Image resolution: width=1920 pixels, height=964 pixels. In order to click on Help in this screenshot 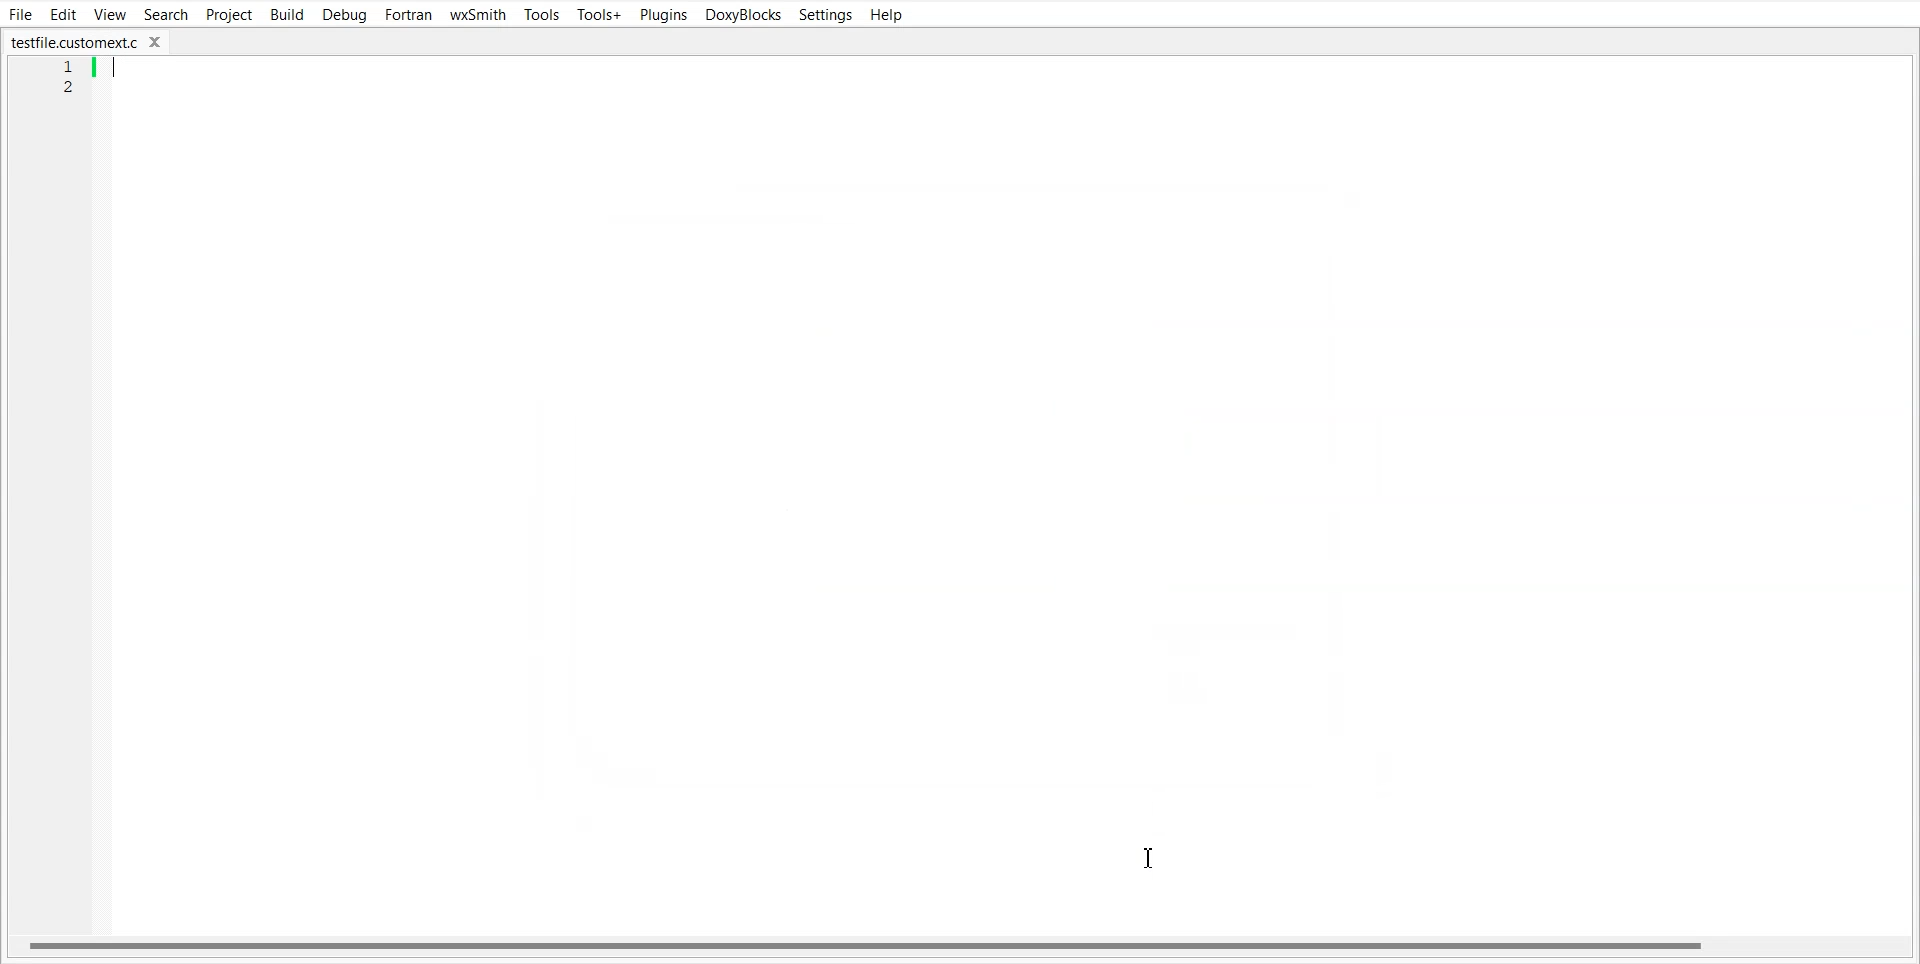, I will do `click(889, 15)`.